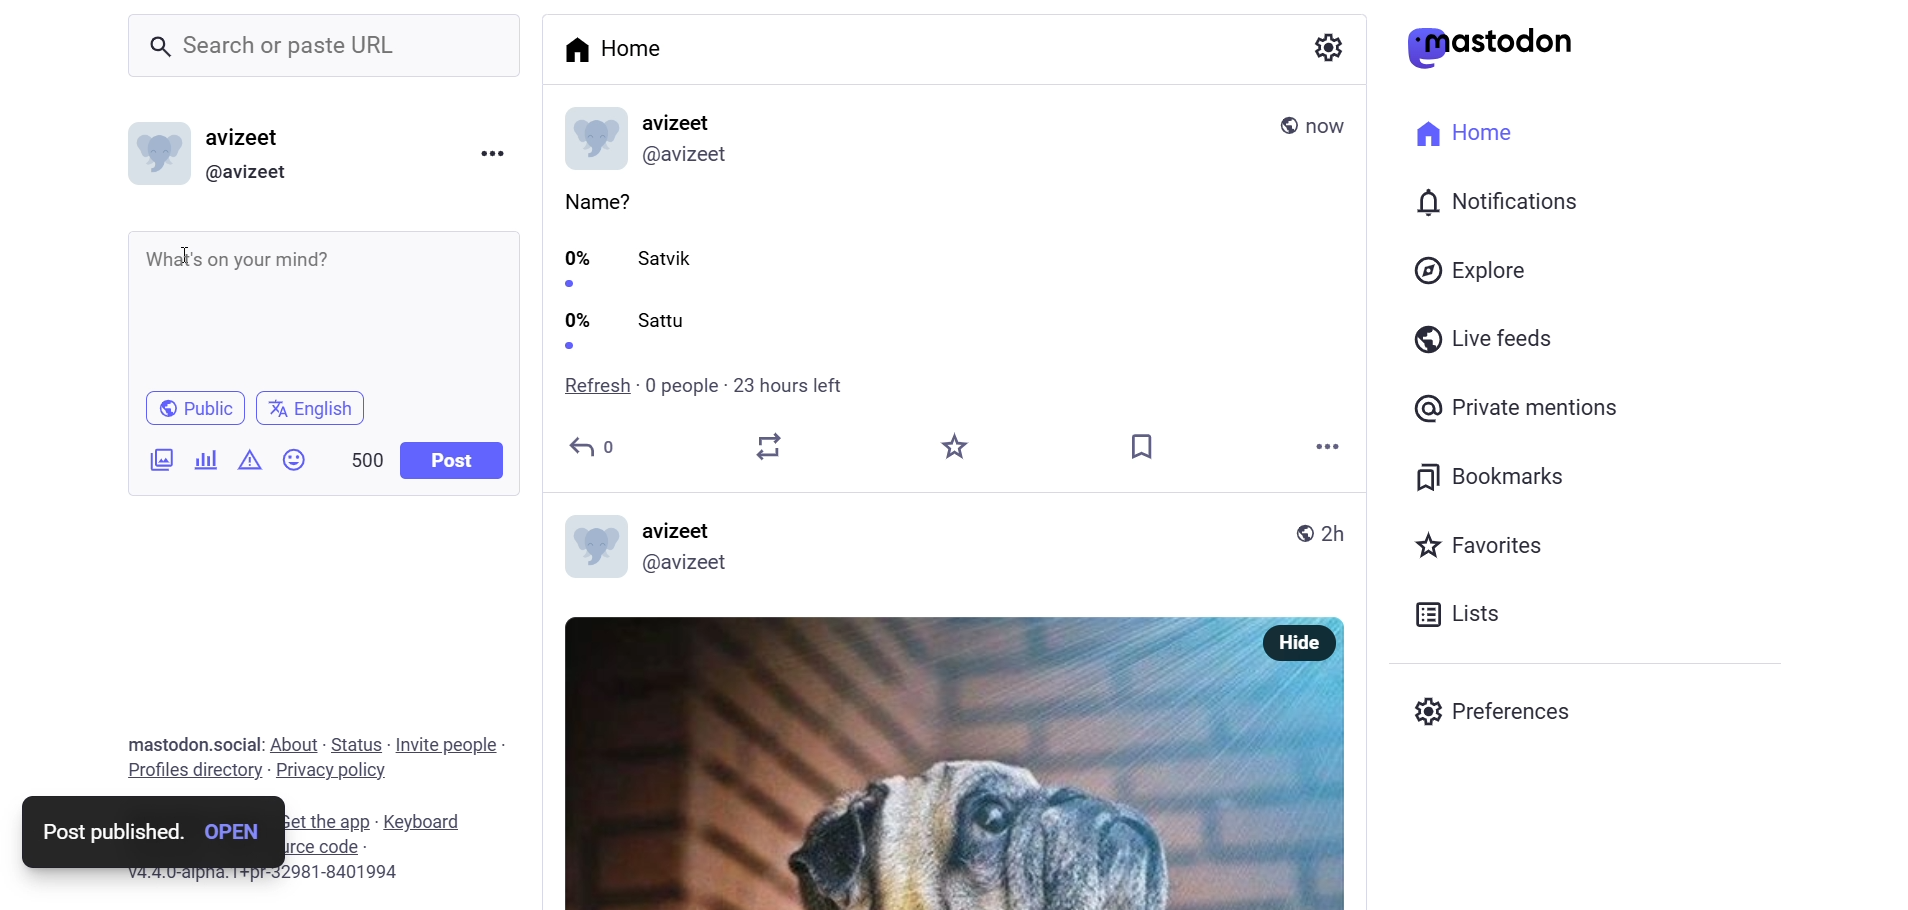 This screenshot has width=1908, height=910. What do you see at coordinates (1326, 47) in the screenshot?
I see `setting` at bounding box center [1326, 47].